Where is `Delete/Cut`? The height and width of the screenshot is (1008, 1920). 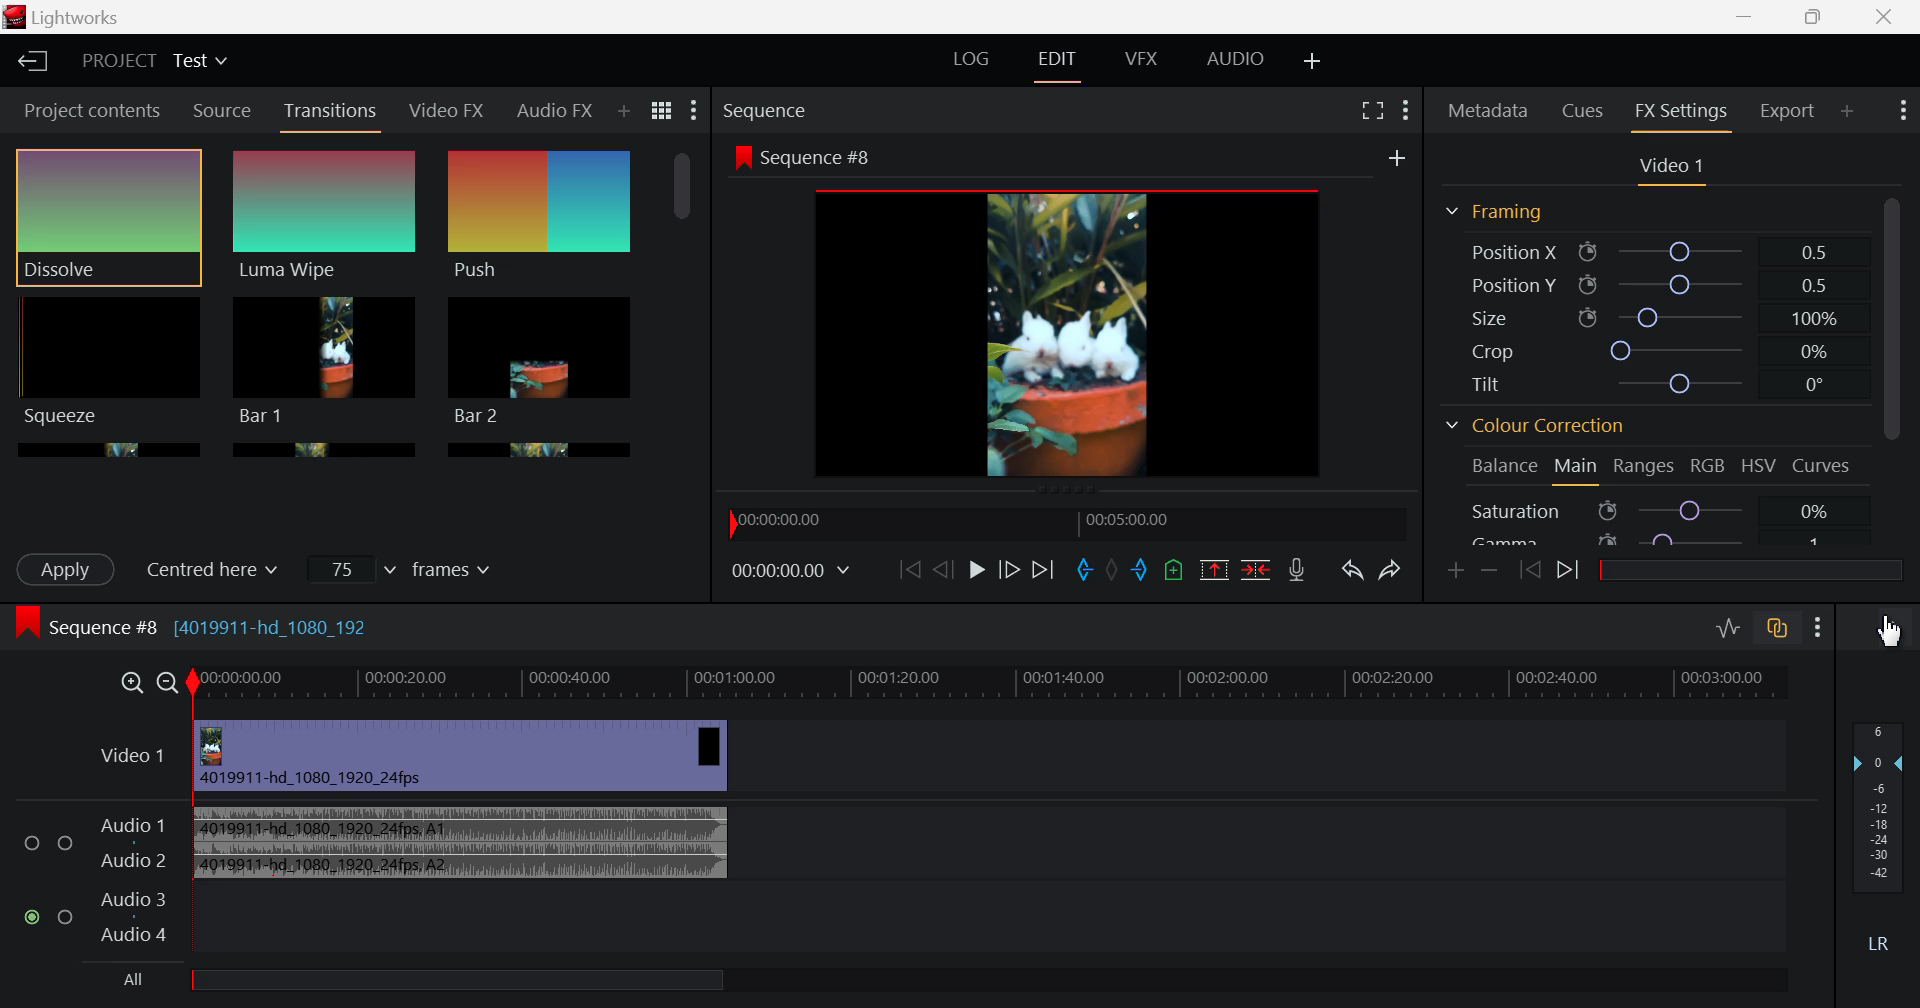 Delete/Cut is located at coordinates (1259, 569).